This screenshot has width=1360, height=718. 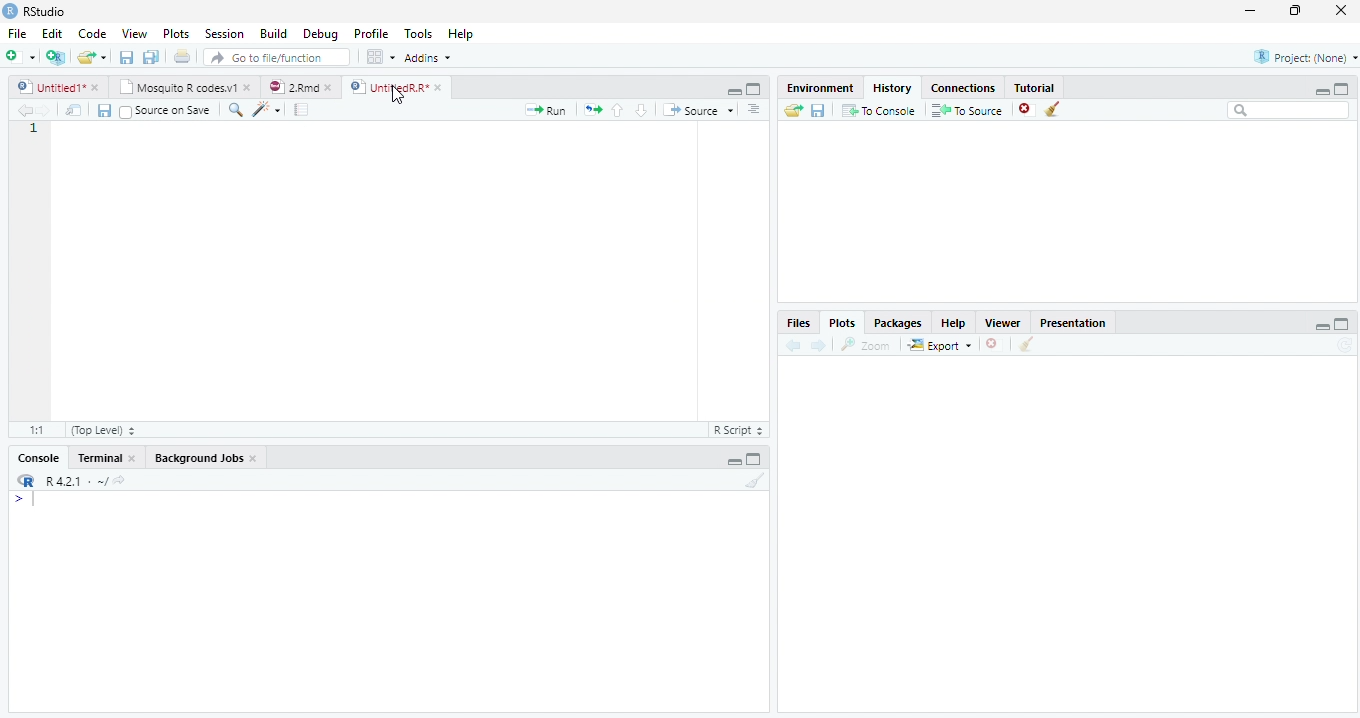 I want to click on Zoom, so click(x=236, y=111).